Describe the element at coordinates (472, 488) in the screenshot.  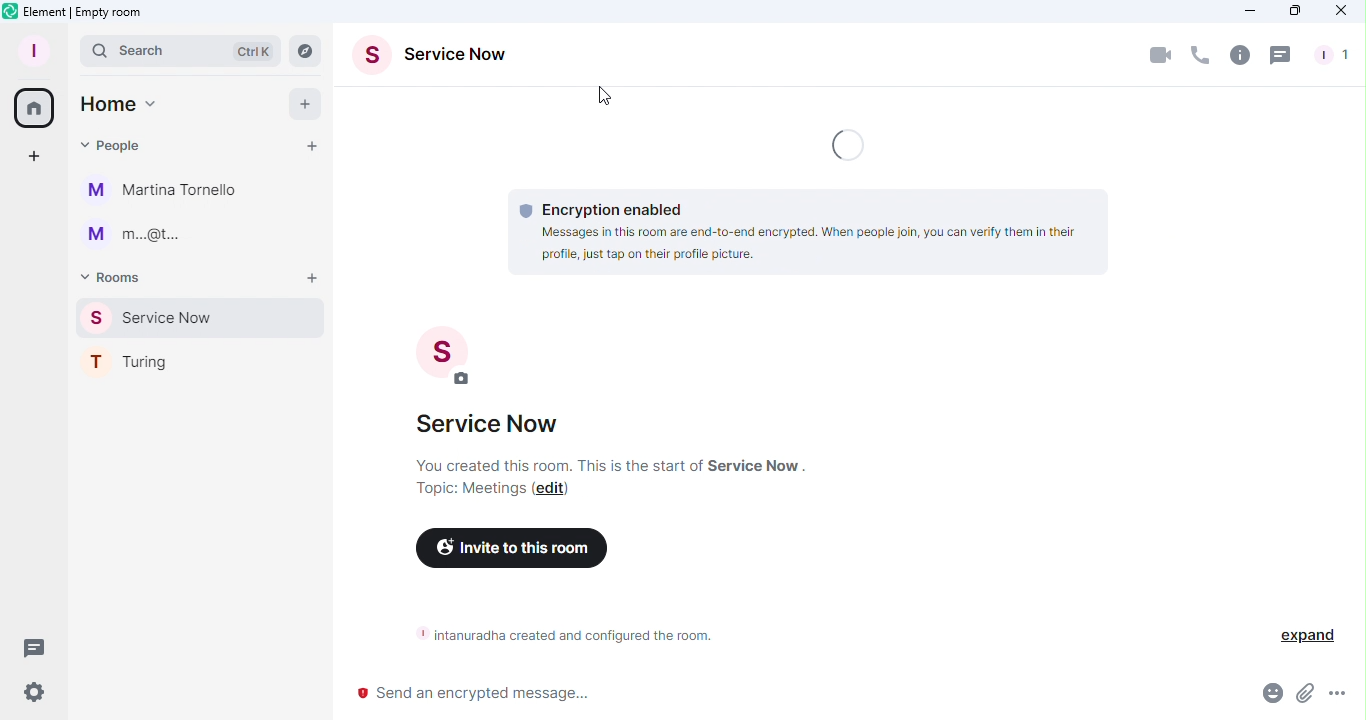
I see `Topic` at that location.